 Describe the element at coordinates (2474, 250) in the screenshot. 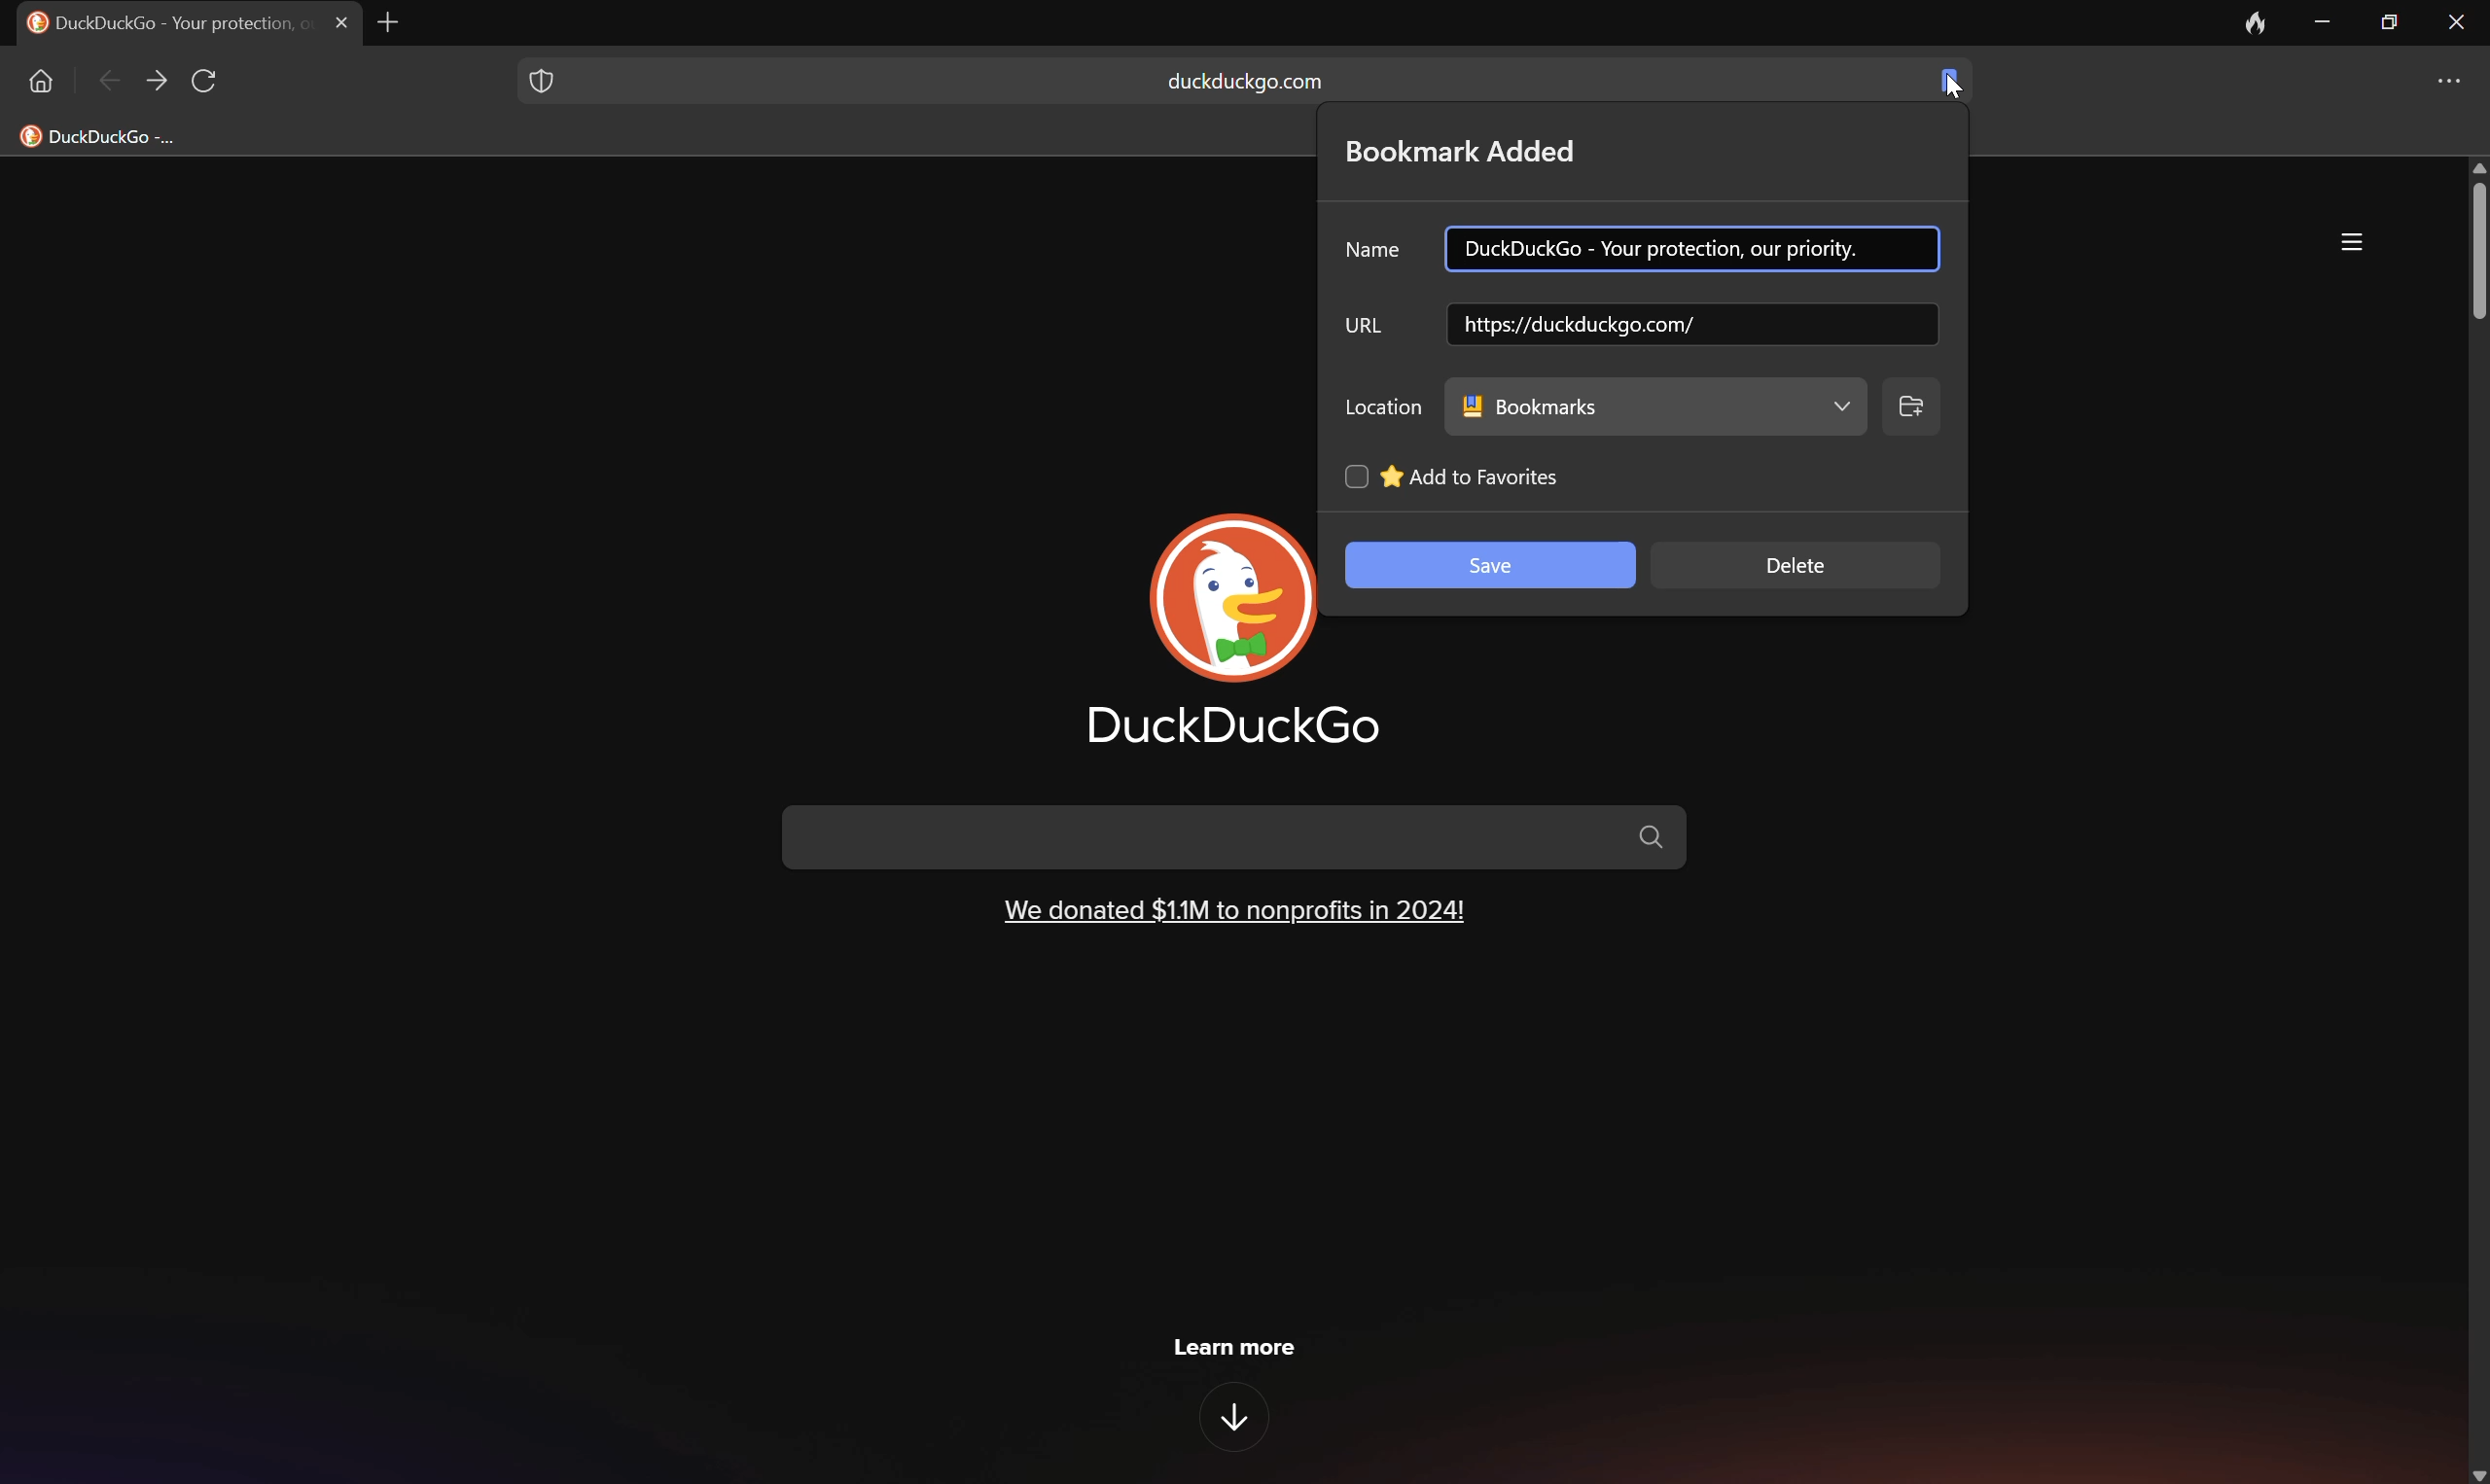

I see `Scroll Bar` at that location.